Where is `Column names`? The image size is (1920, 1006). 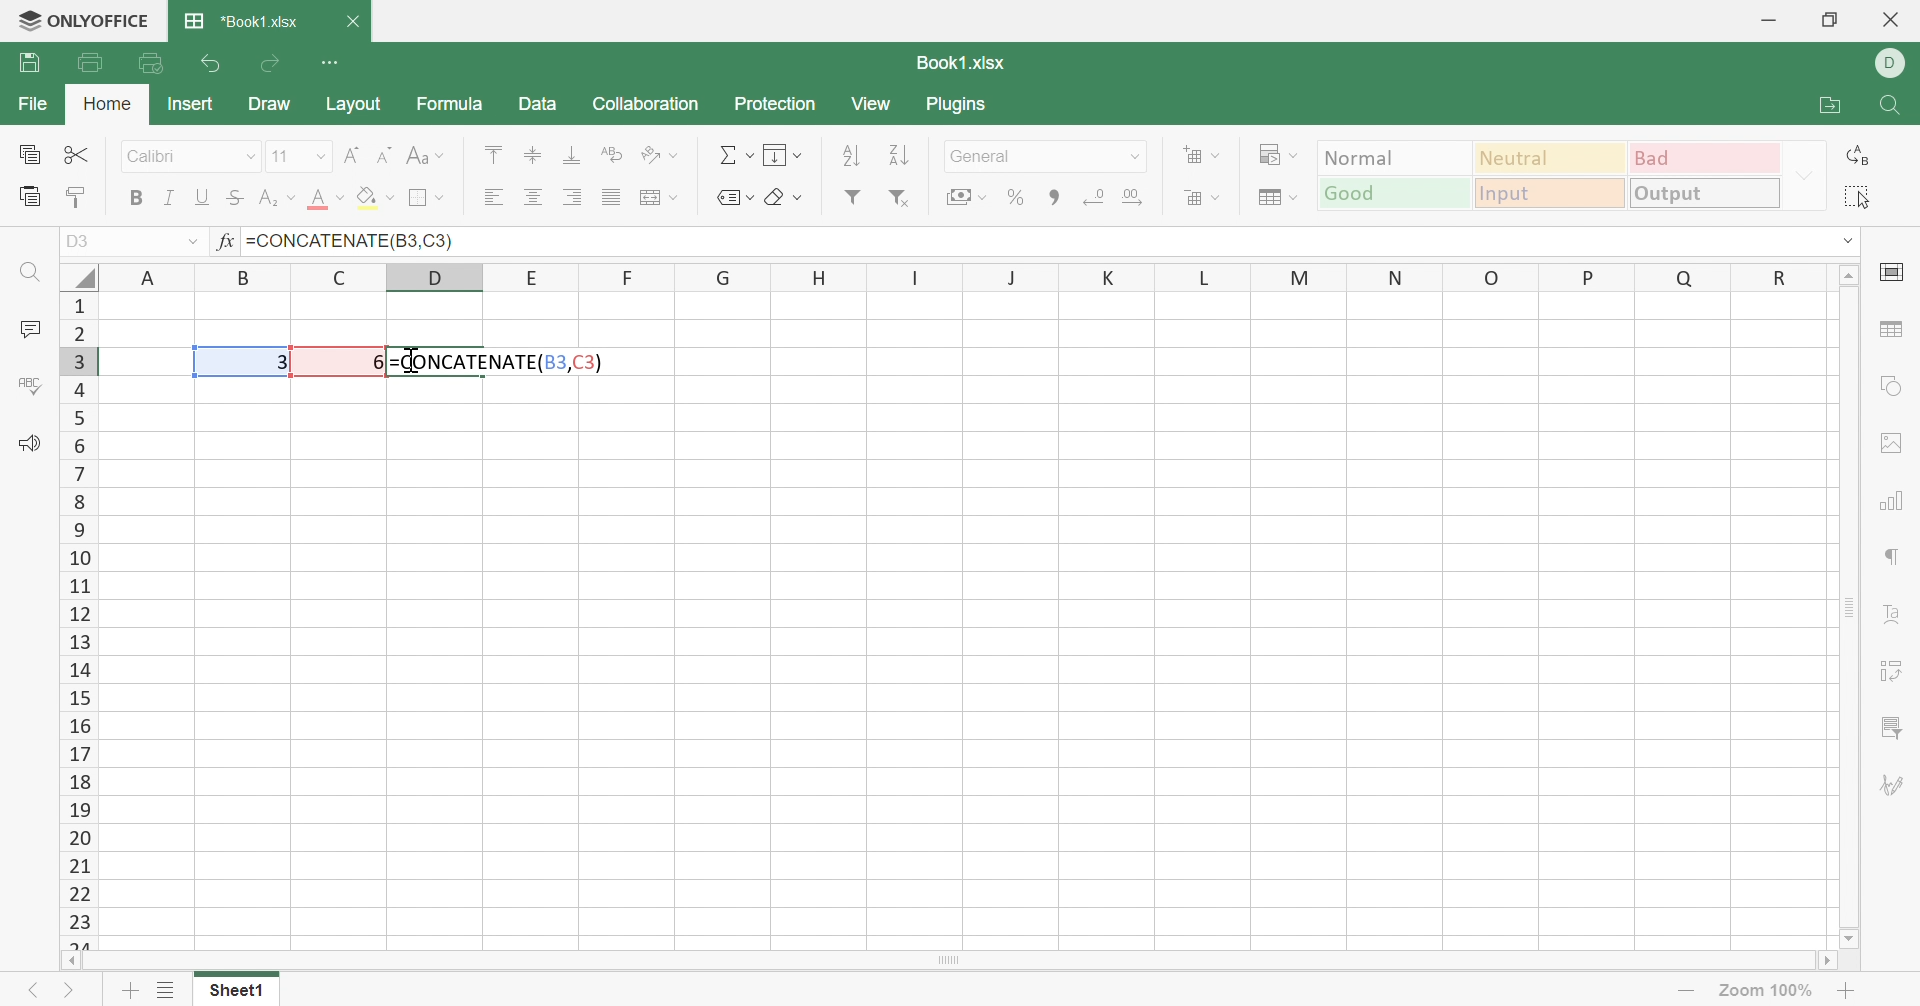
Column names is located at coordinates (960, 274).